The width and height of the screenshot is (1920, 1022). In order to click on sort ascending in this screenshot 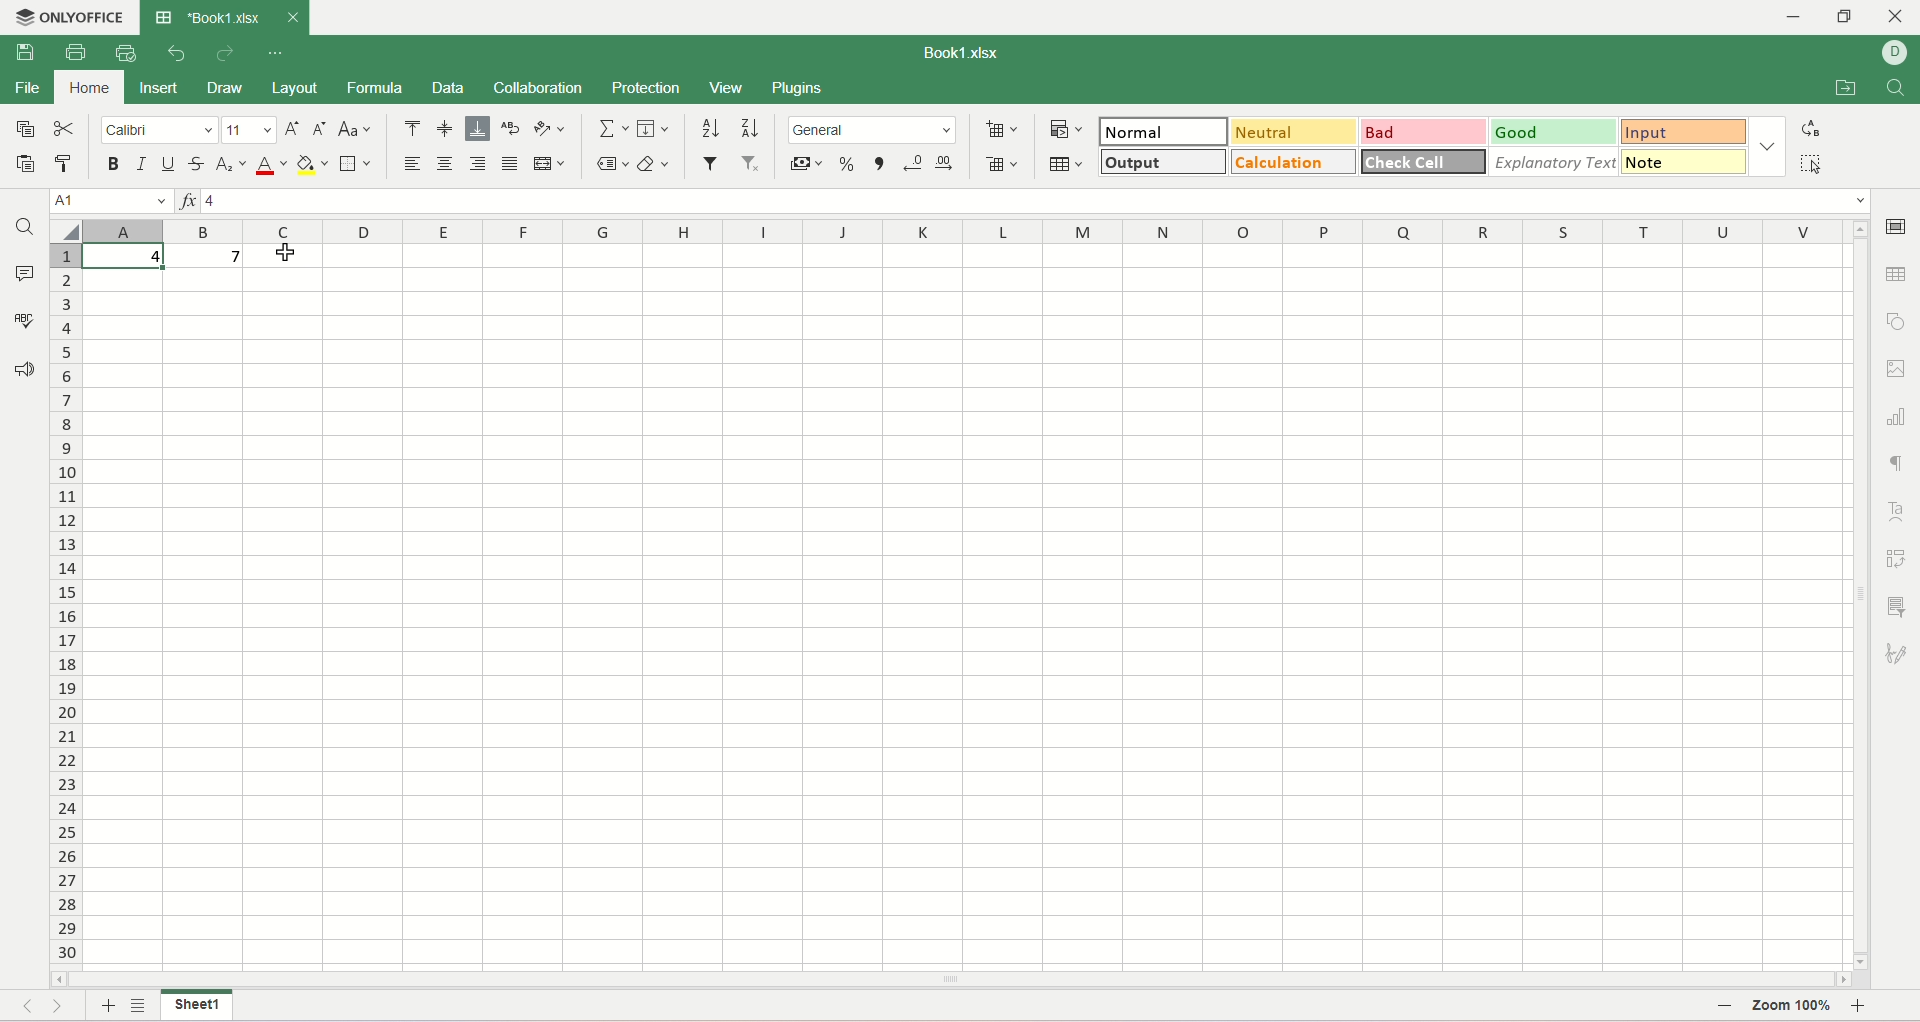, I will do `click(709, 128)`.